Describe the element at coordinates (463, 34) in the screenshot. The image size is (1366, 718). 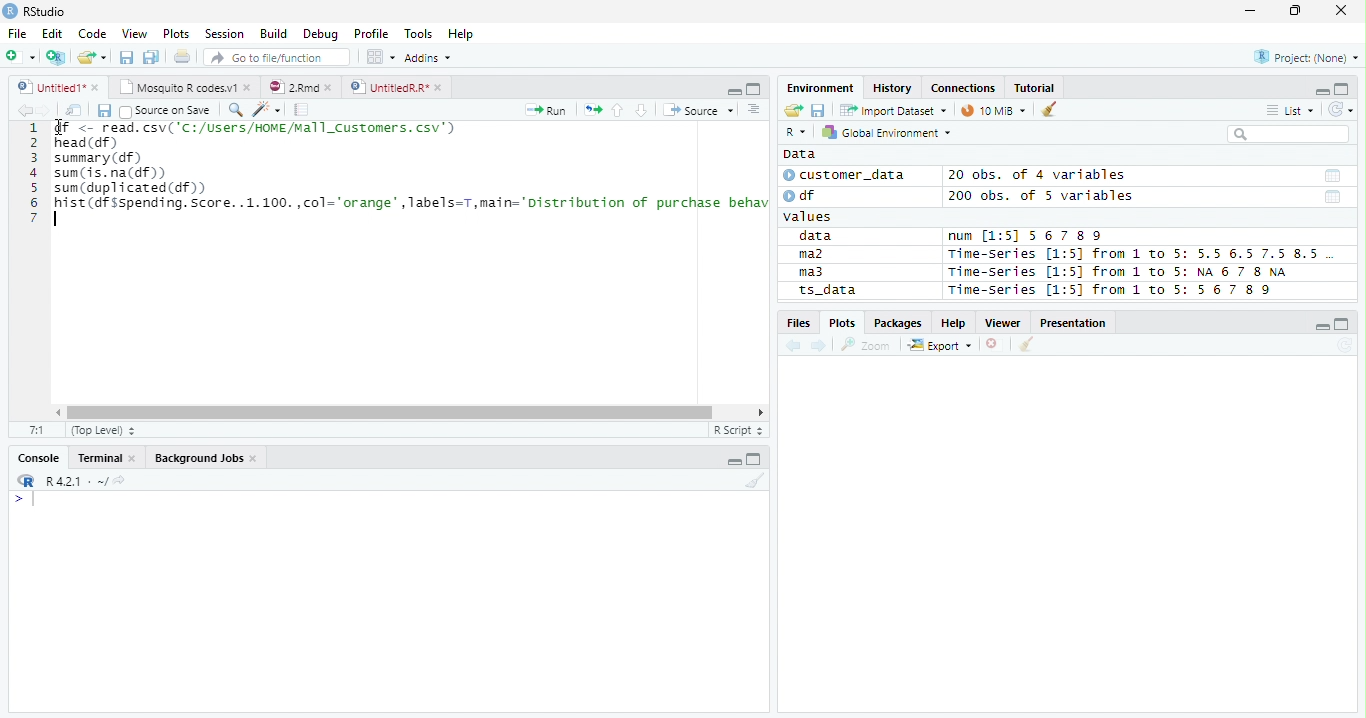
I see `Help` at that location.